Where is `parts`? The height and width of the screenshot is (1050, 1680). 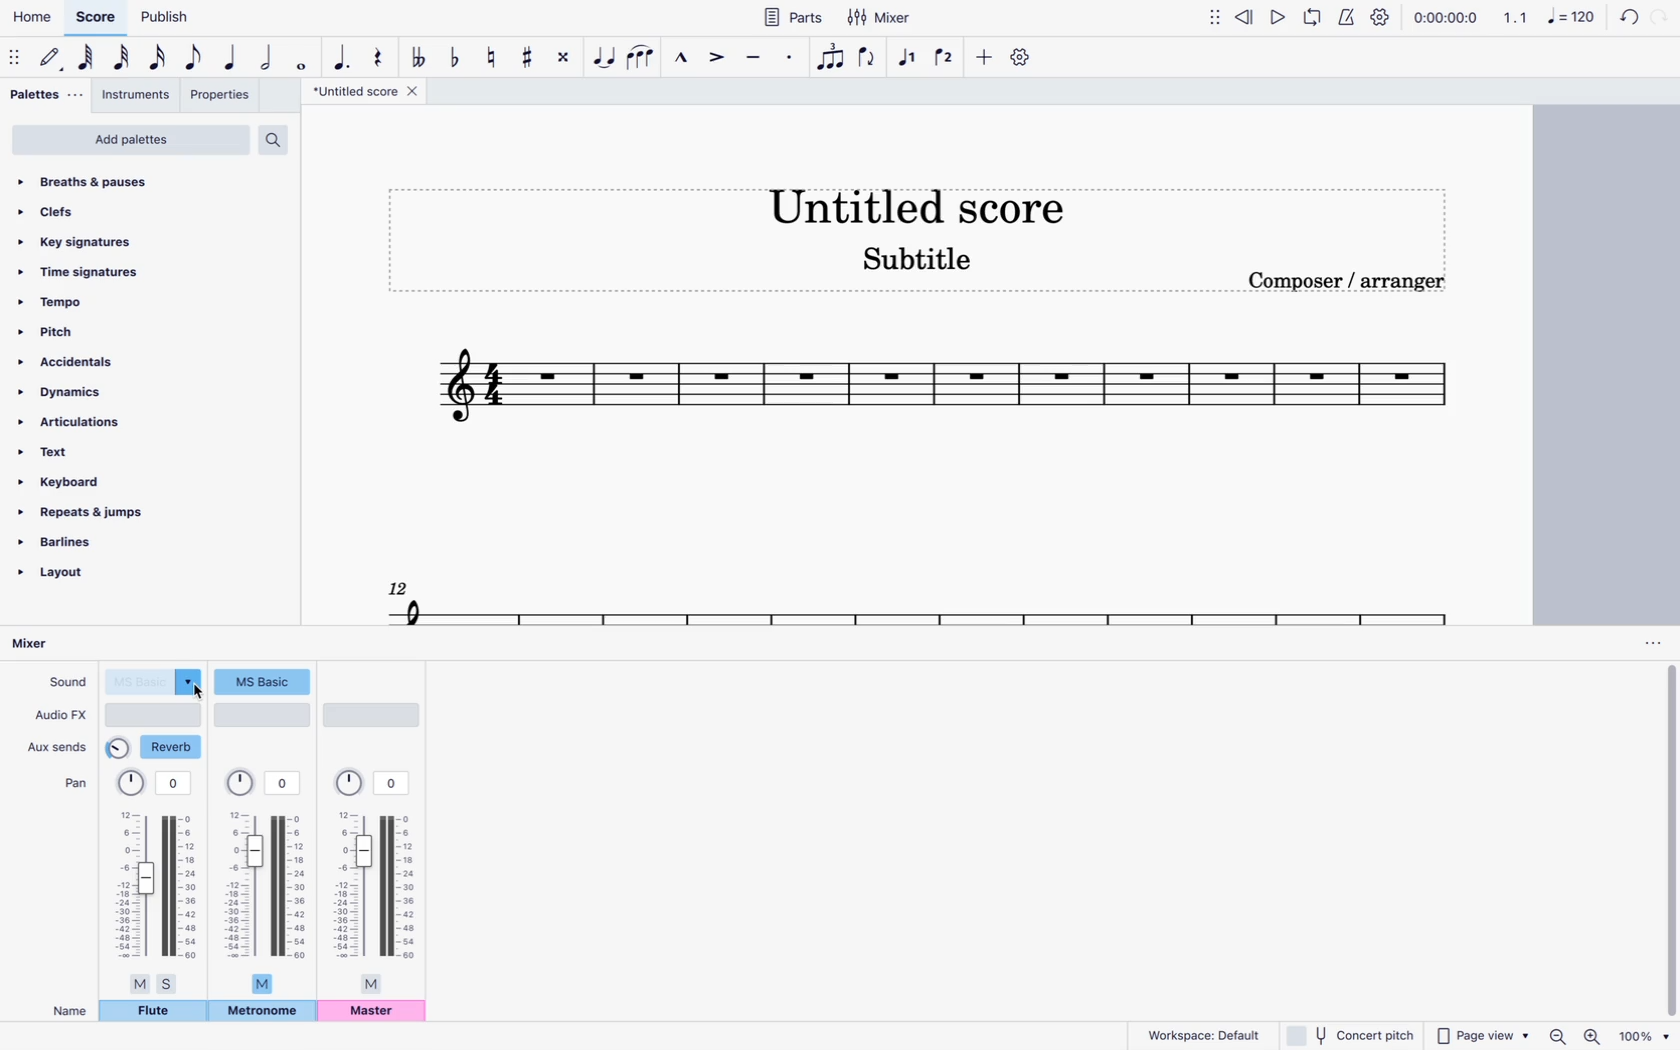
parts is located at coordinates (792, 16).